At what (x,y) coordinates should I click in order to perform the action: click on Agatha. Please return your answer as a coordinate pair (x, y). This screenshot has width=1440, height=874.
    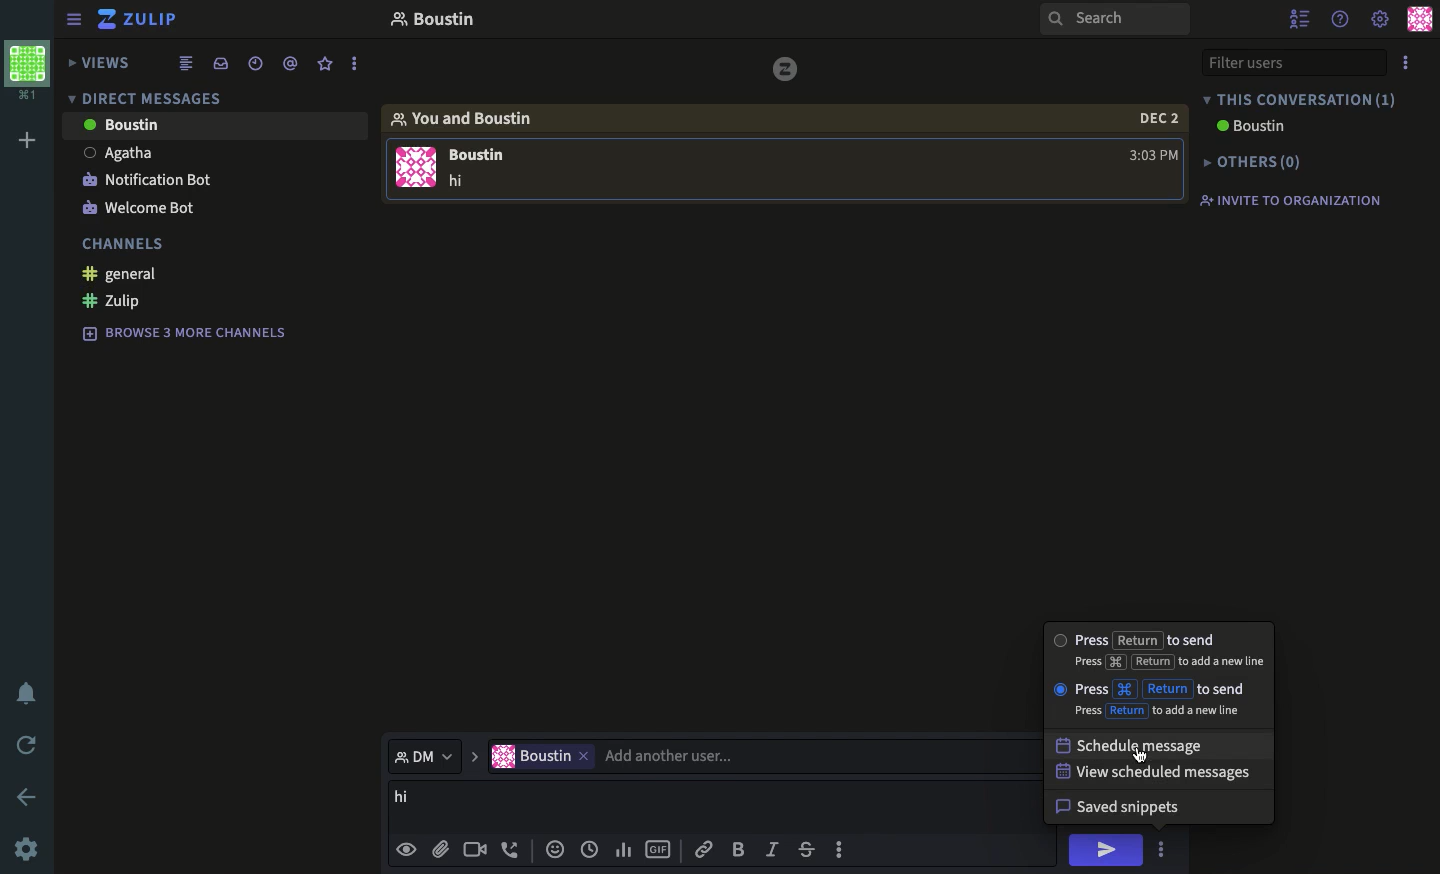
    Looking at the image, I should click on (121, 154).